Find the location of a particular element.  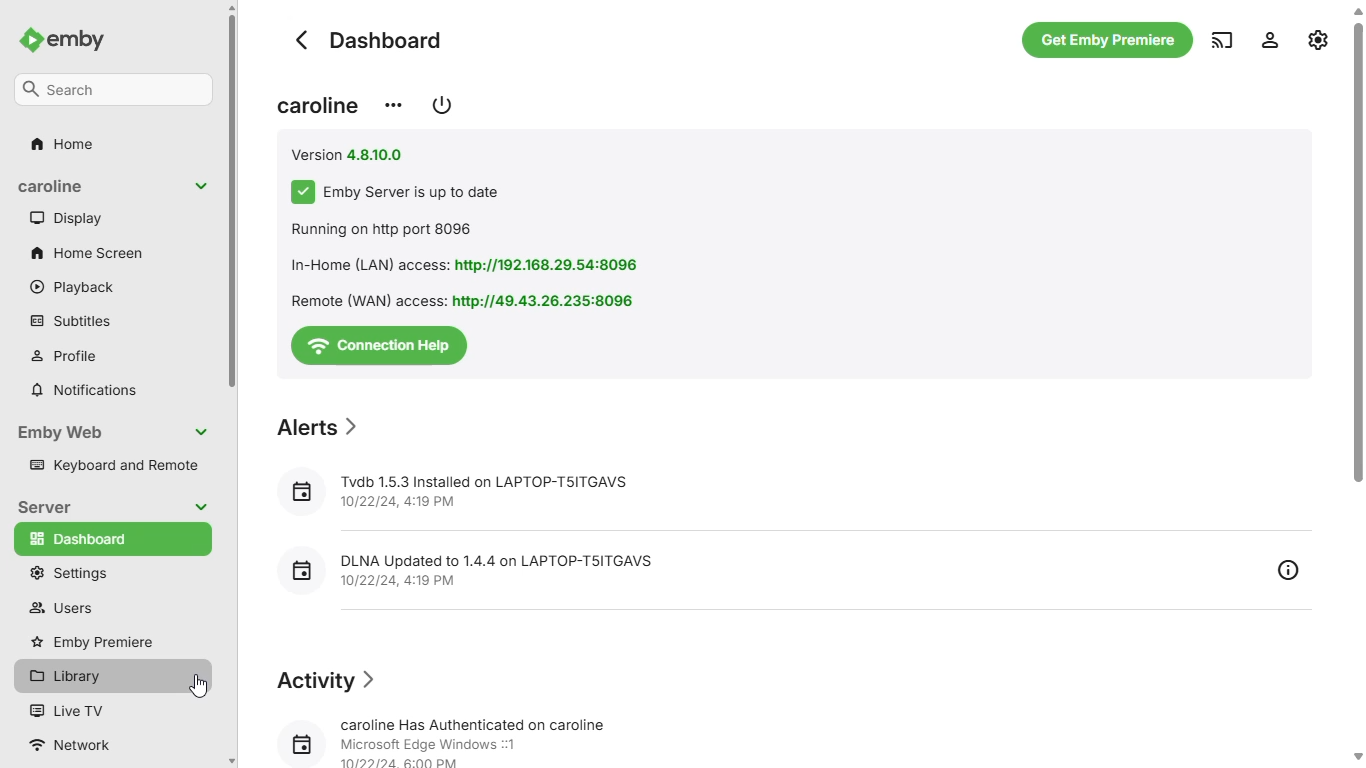

http://49.43.26.235:8096 is located at coordinates (547, 299).